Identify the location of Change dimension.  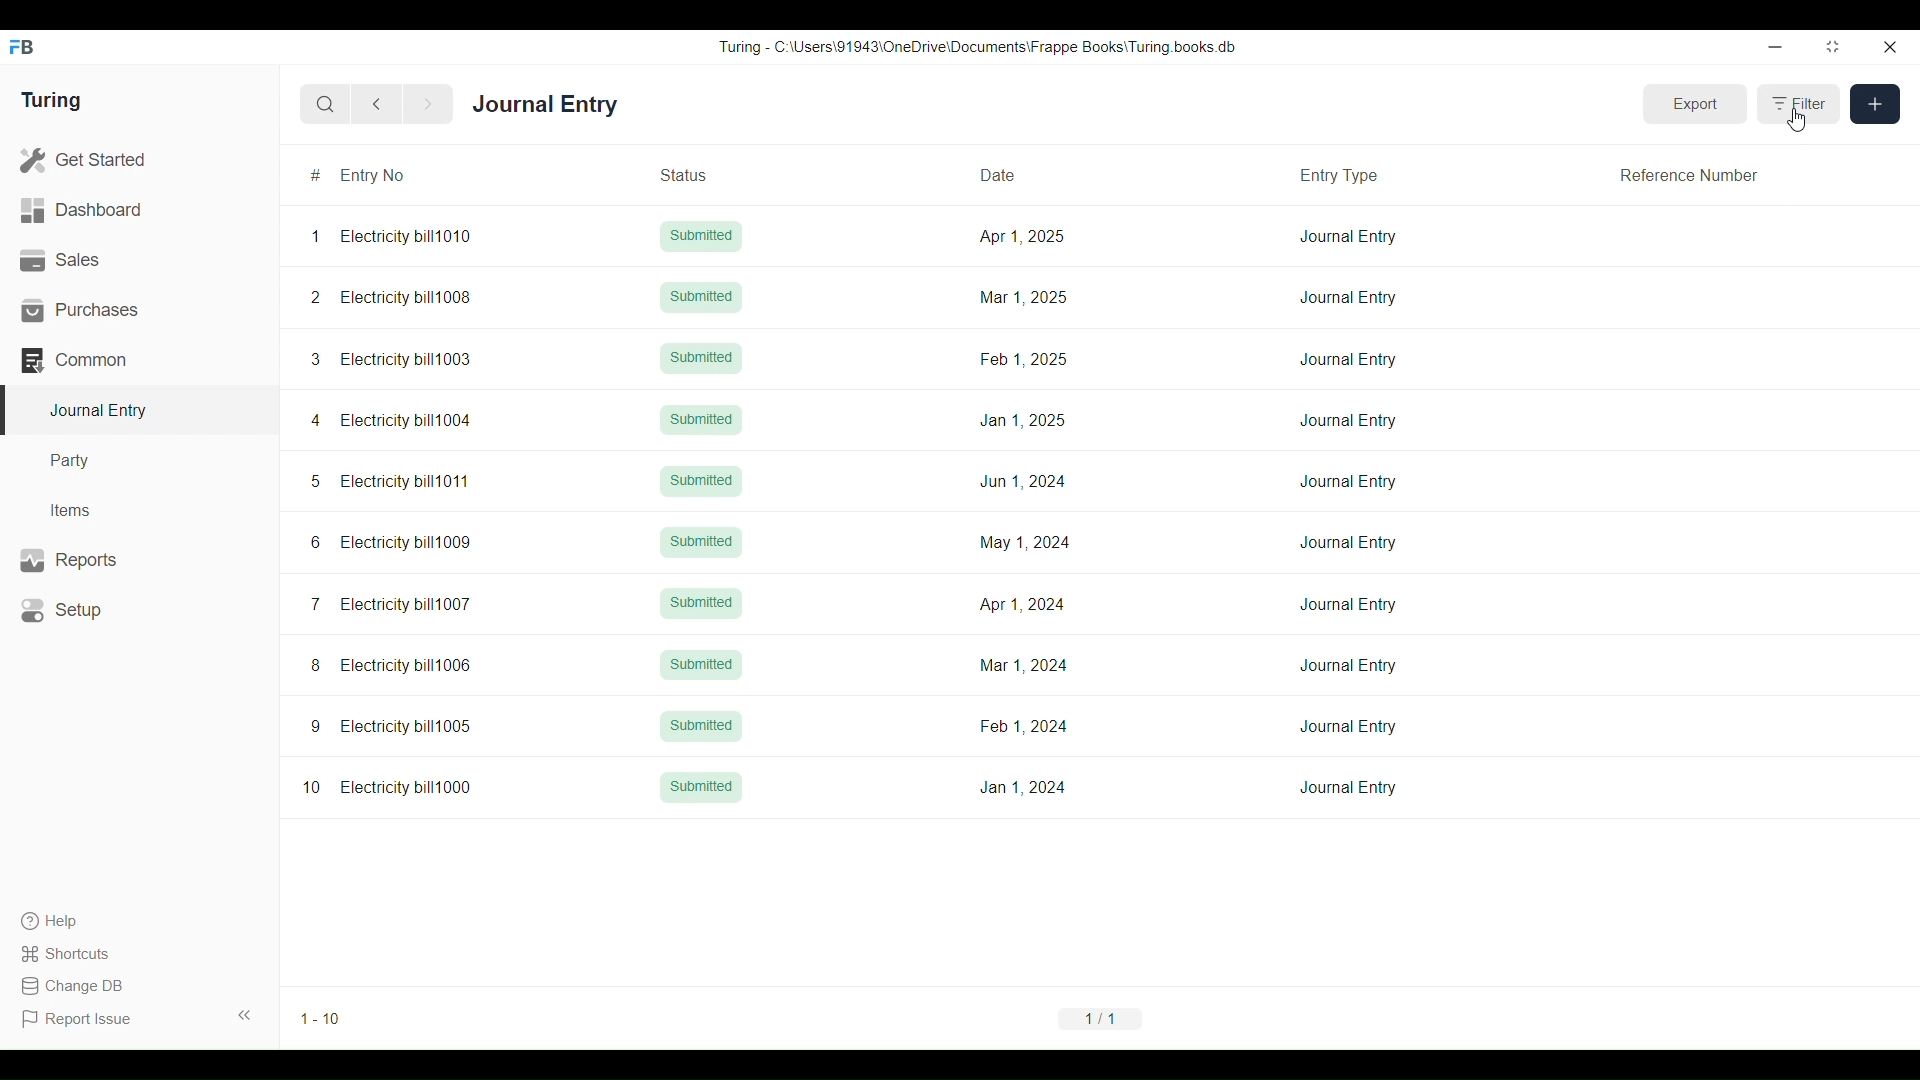
(1833, 46).